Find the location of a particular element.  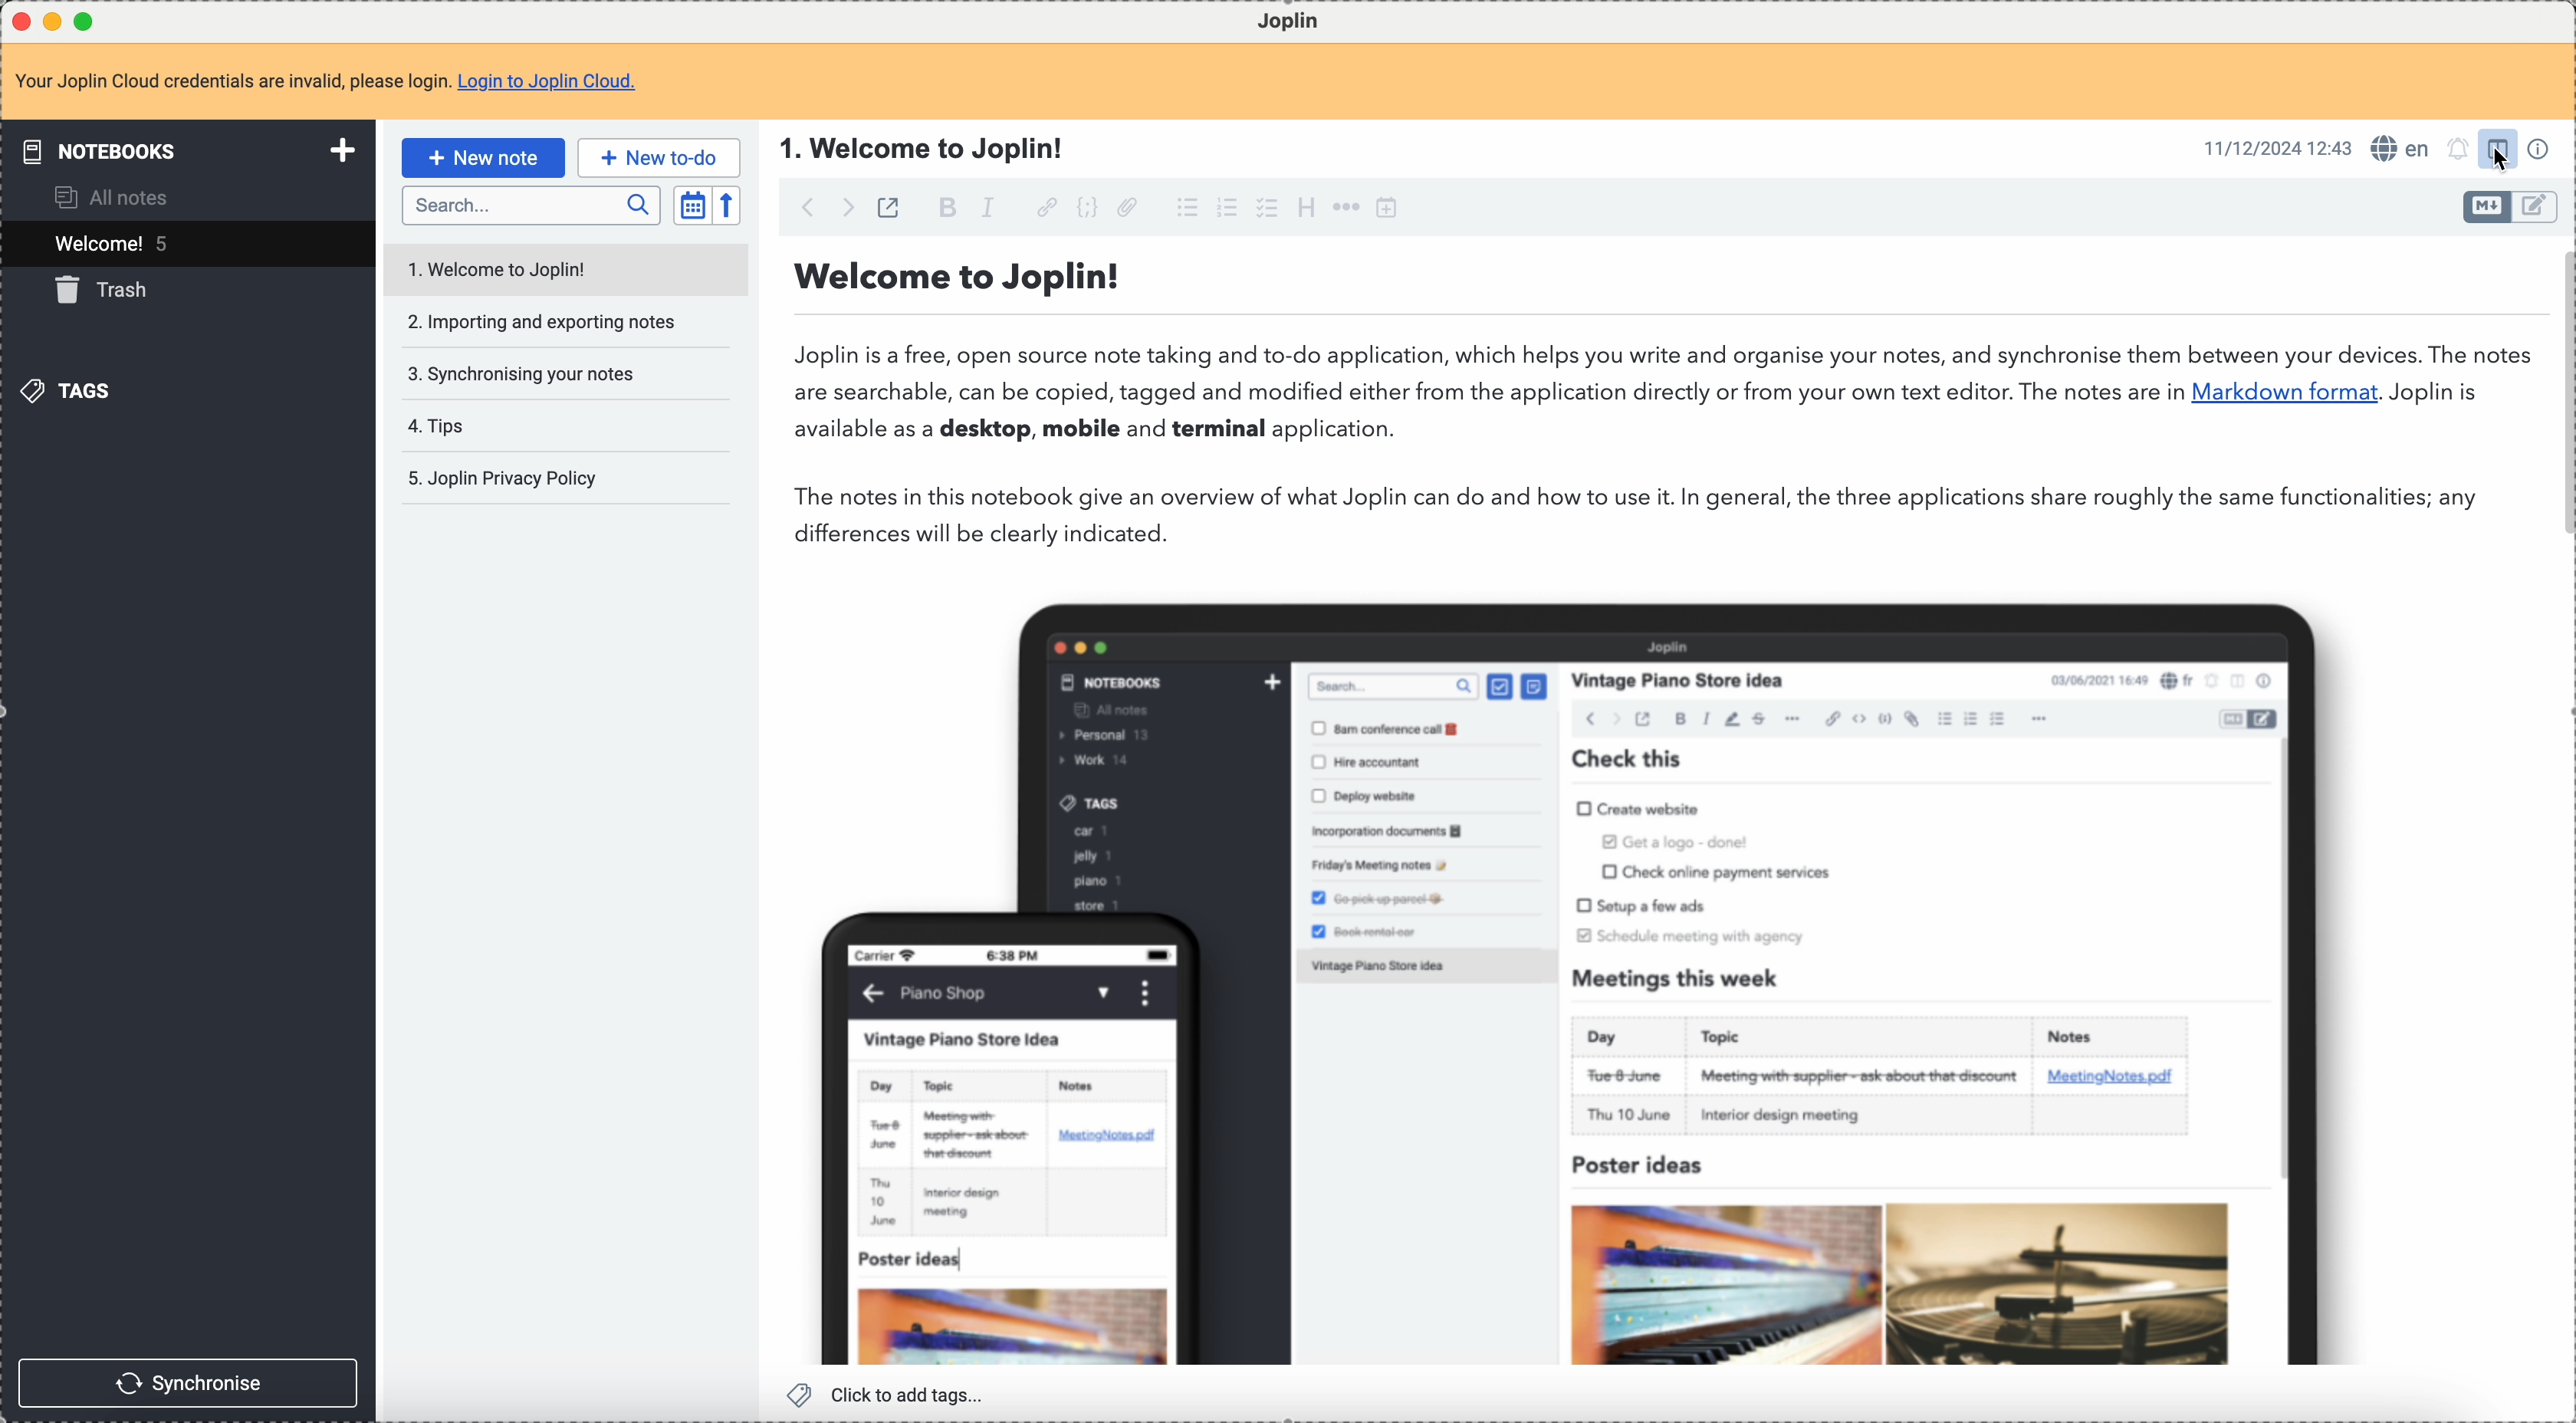

numbered list is located at coordinates (1230, 207).